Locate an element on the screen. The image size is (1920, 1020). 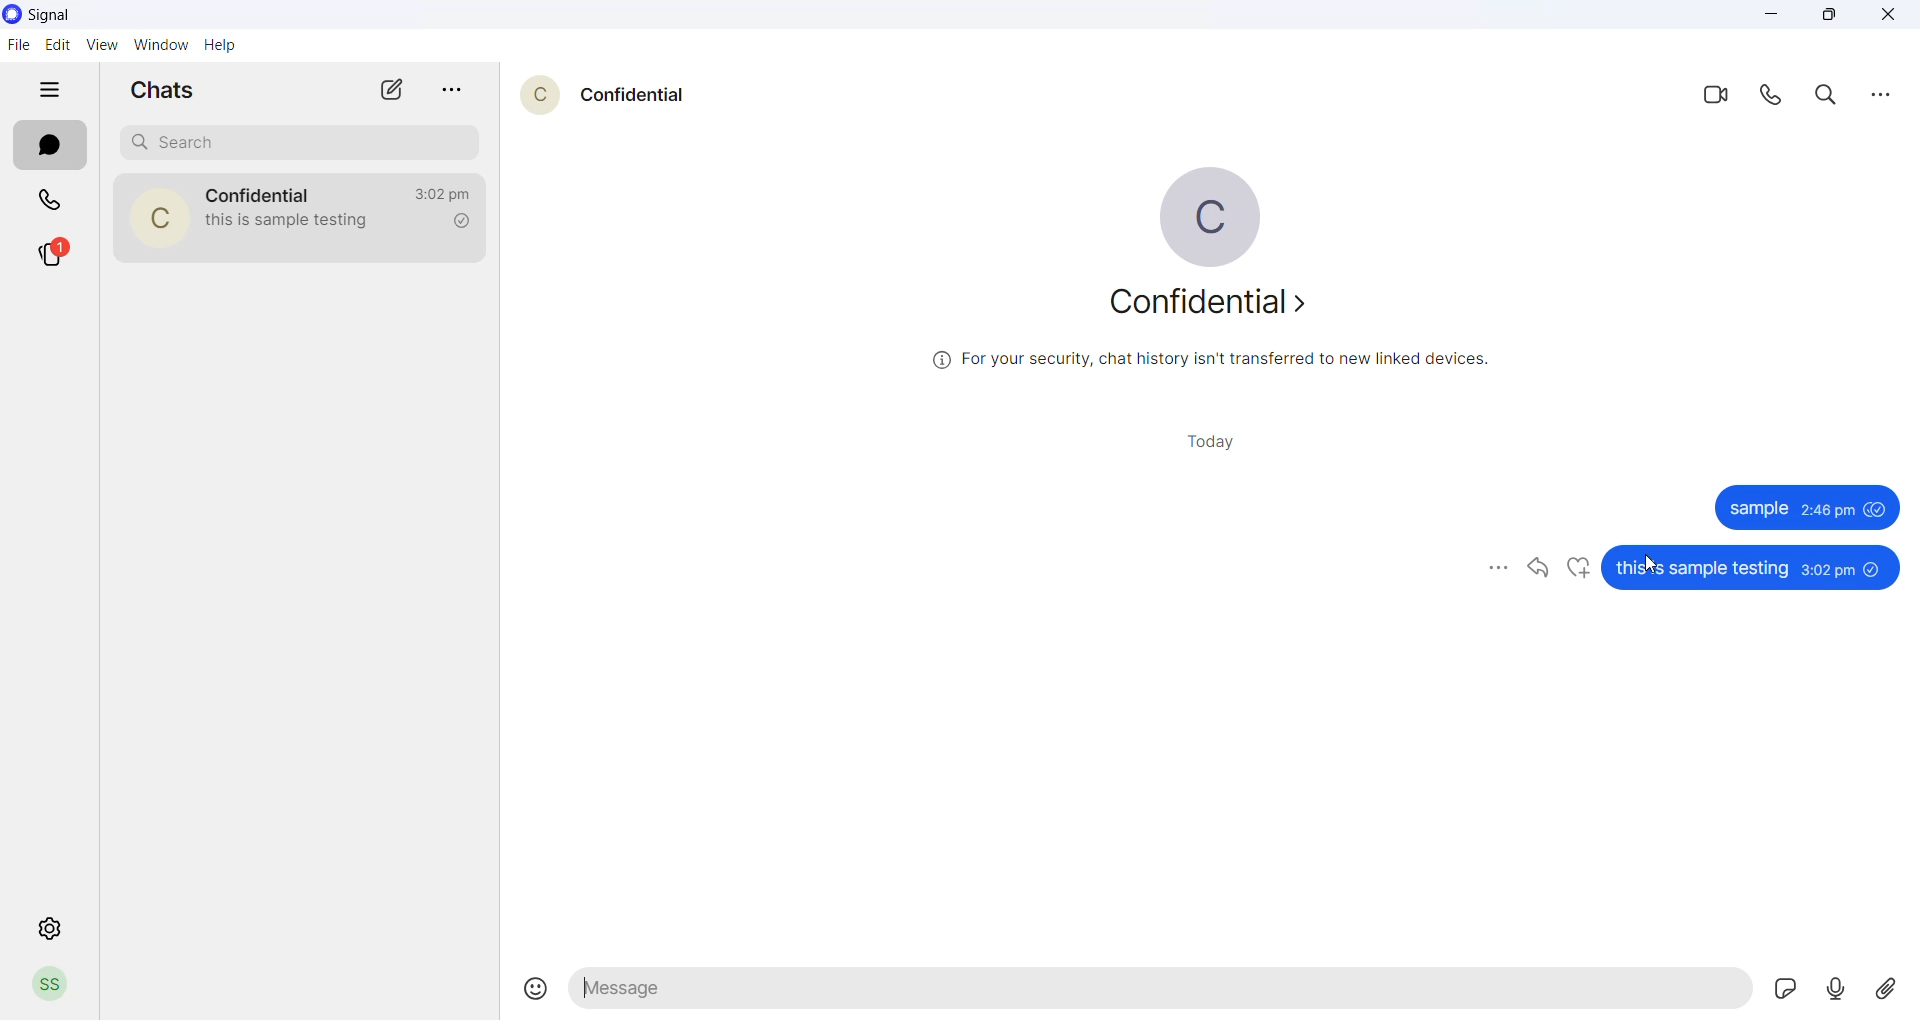
profile picture is located at coordinates (157, 216).